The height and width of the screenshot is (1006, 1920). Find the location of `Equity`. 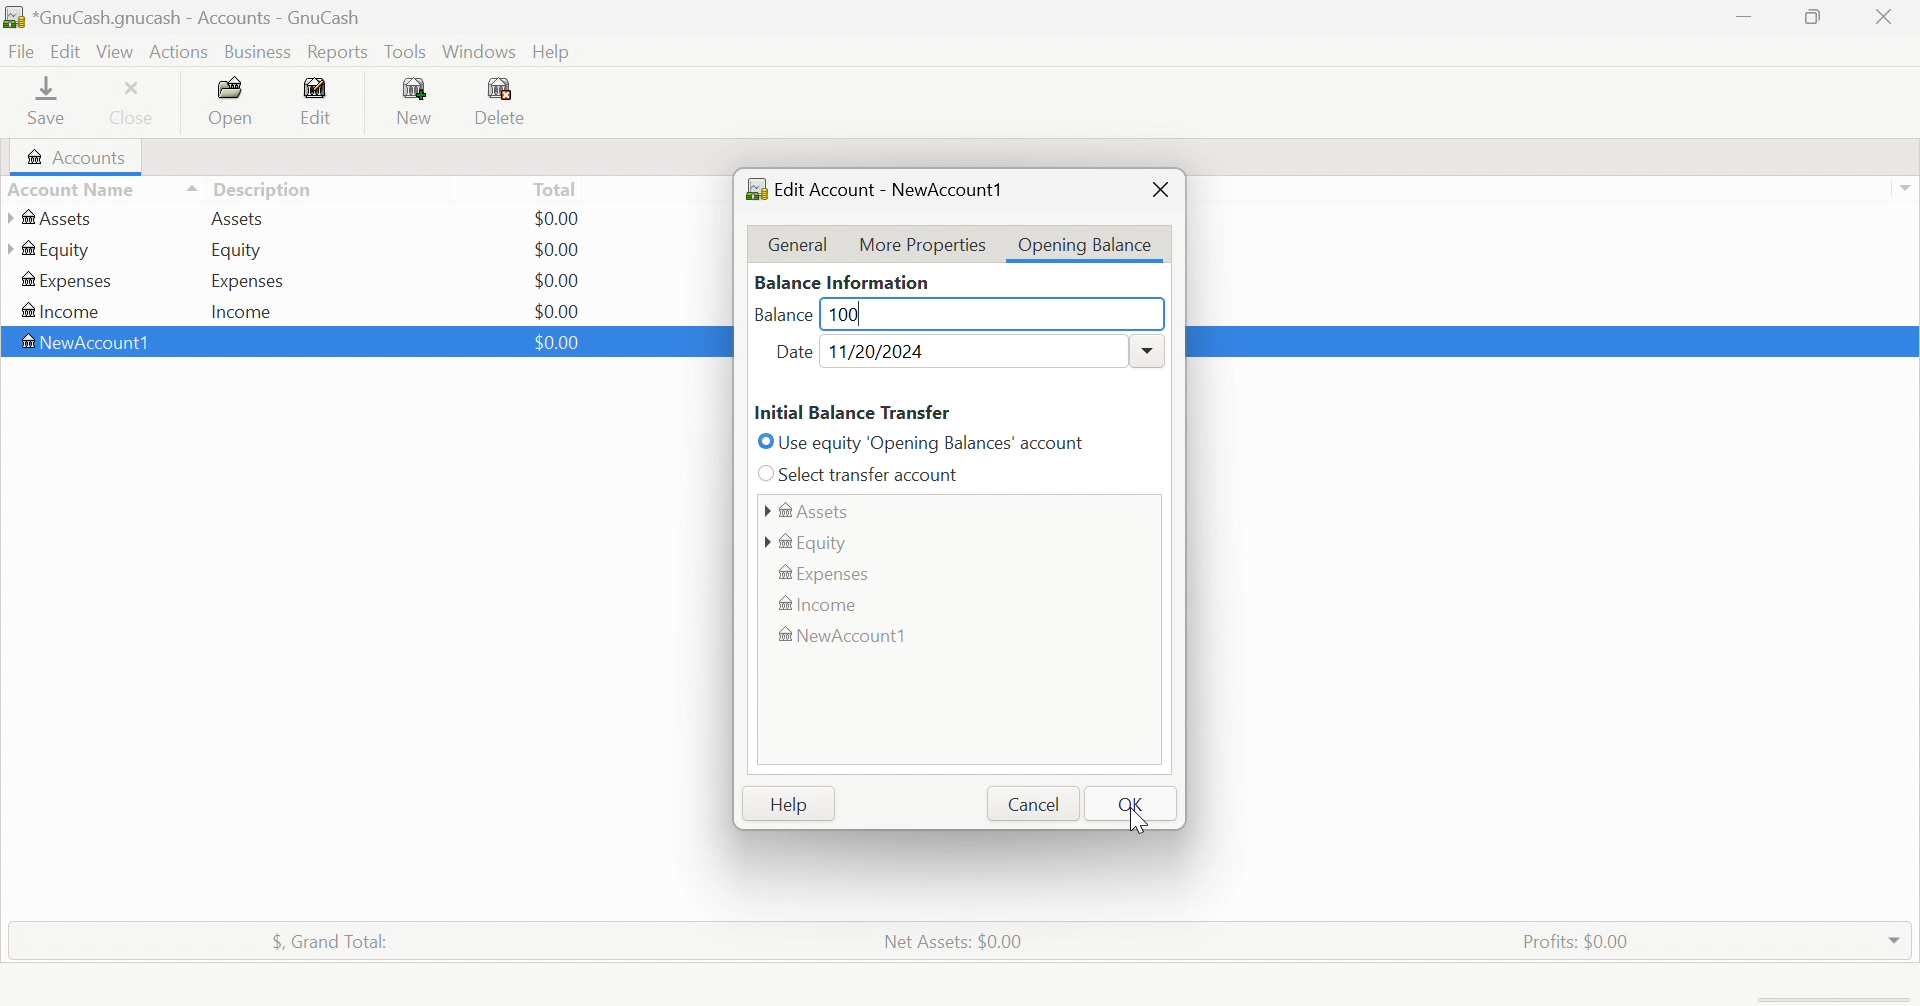

Equity is located at coordinates (810, 542).